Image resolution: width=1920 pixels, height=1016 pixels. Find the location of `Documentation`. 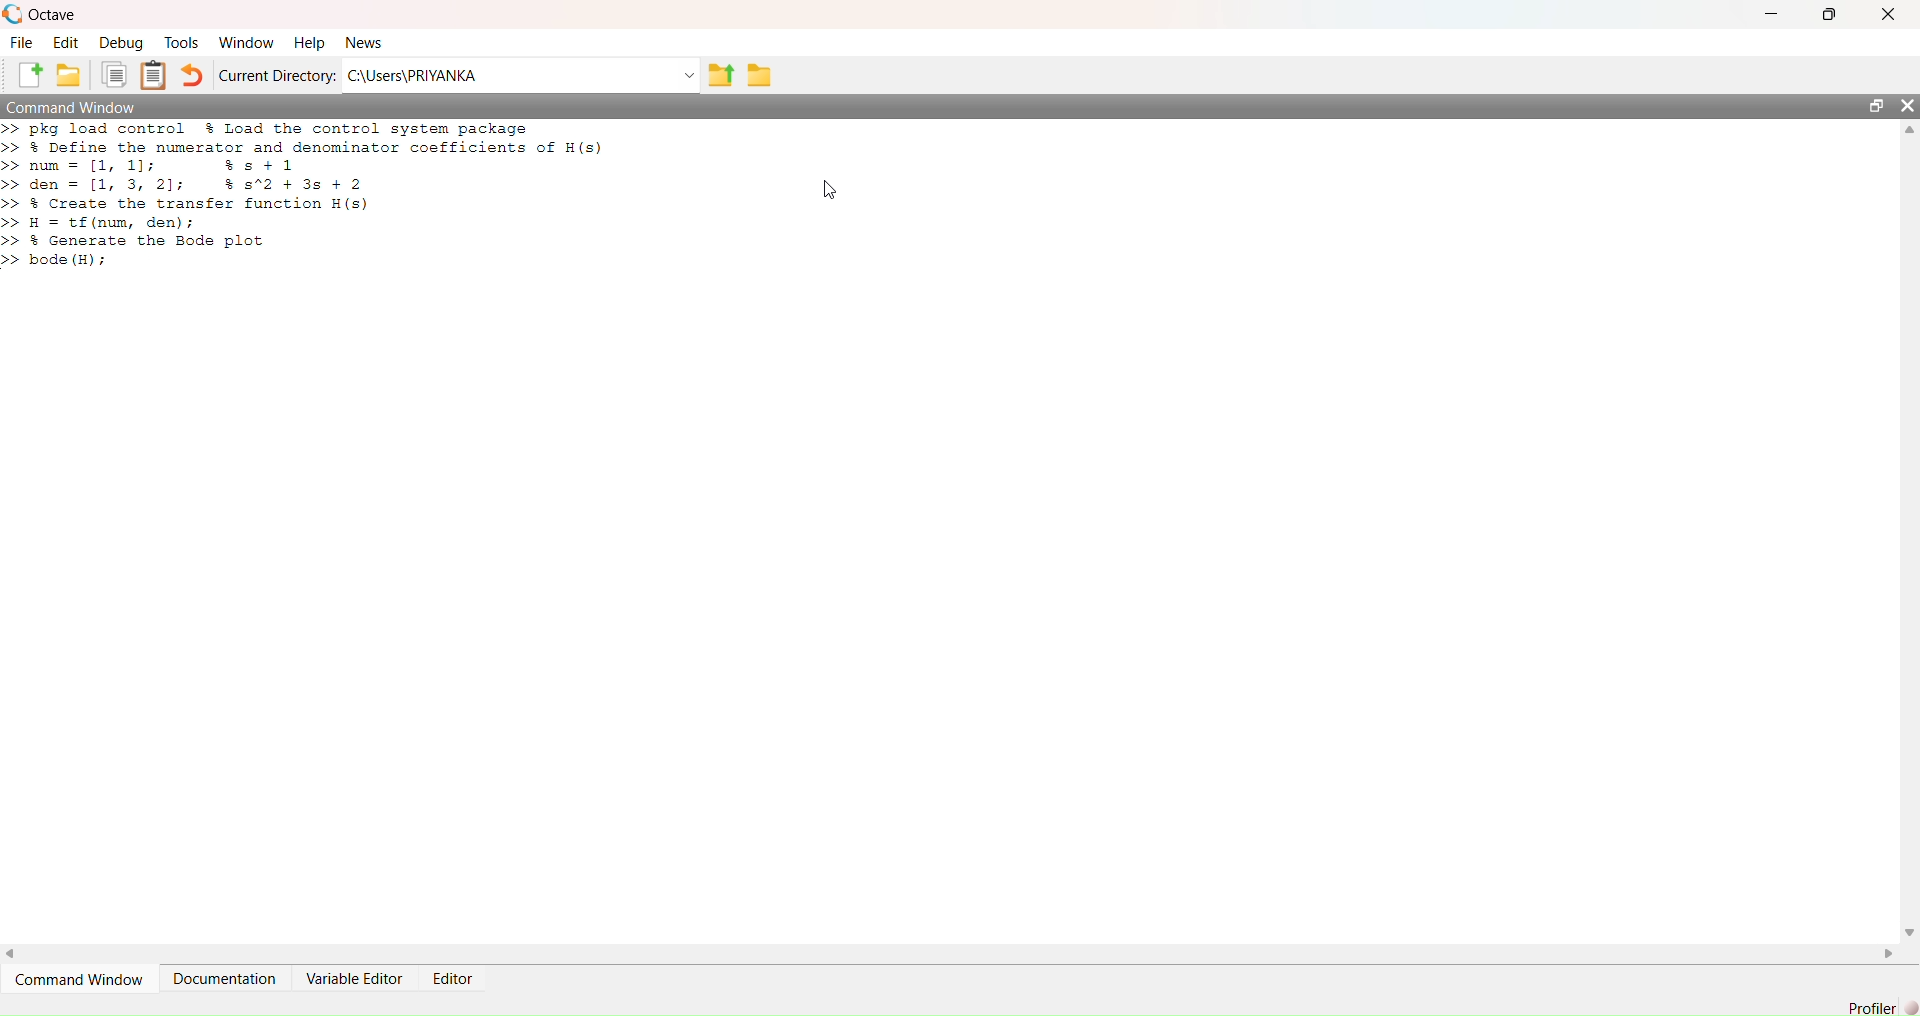

Documentation is located at coordinates (222, 978).